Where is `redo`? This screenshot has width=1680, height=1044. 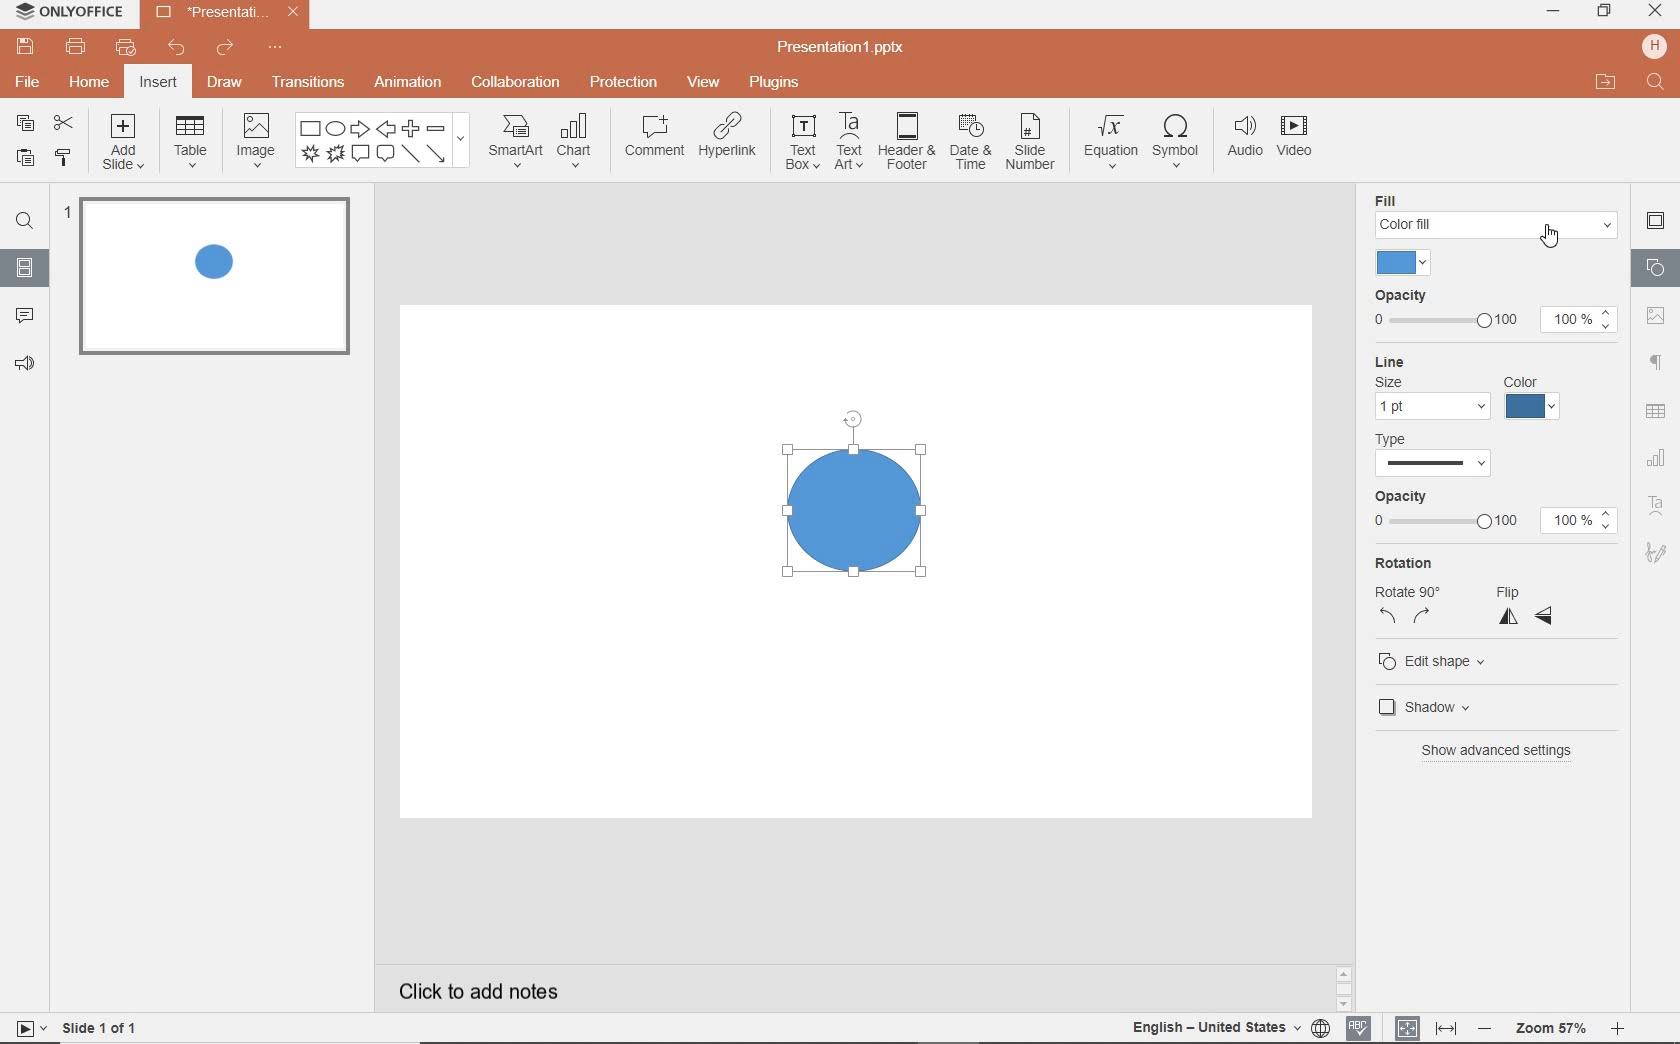
redo is located at coordinates (226, 48).